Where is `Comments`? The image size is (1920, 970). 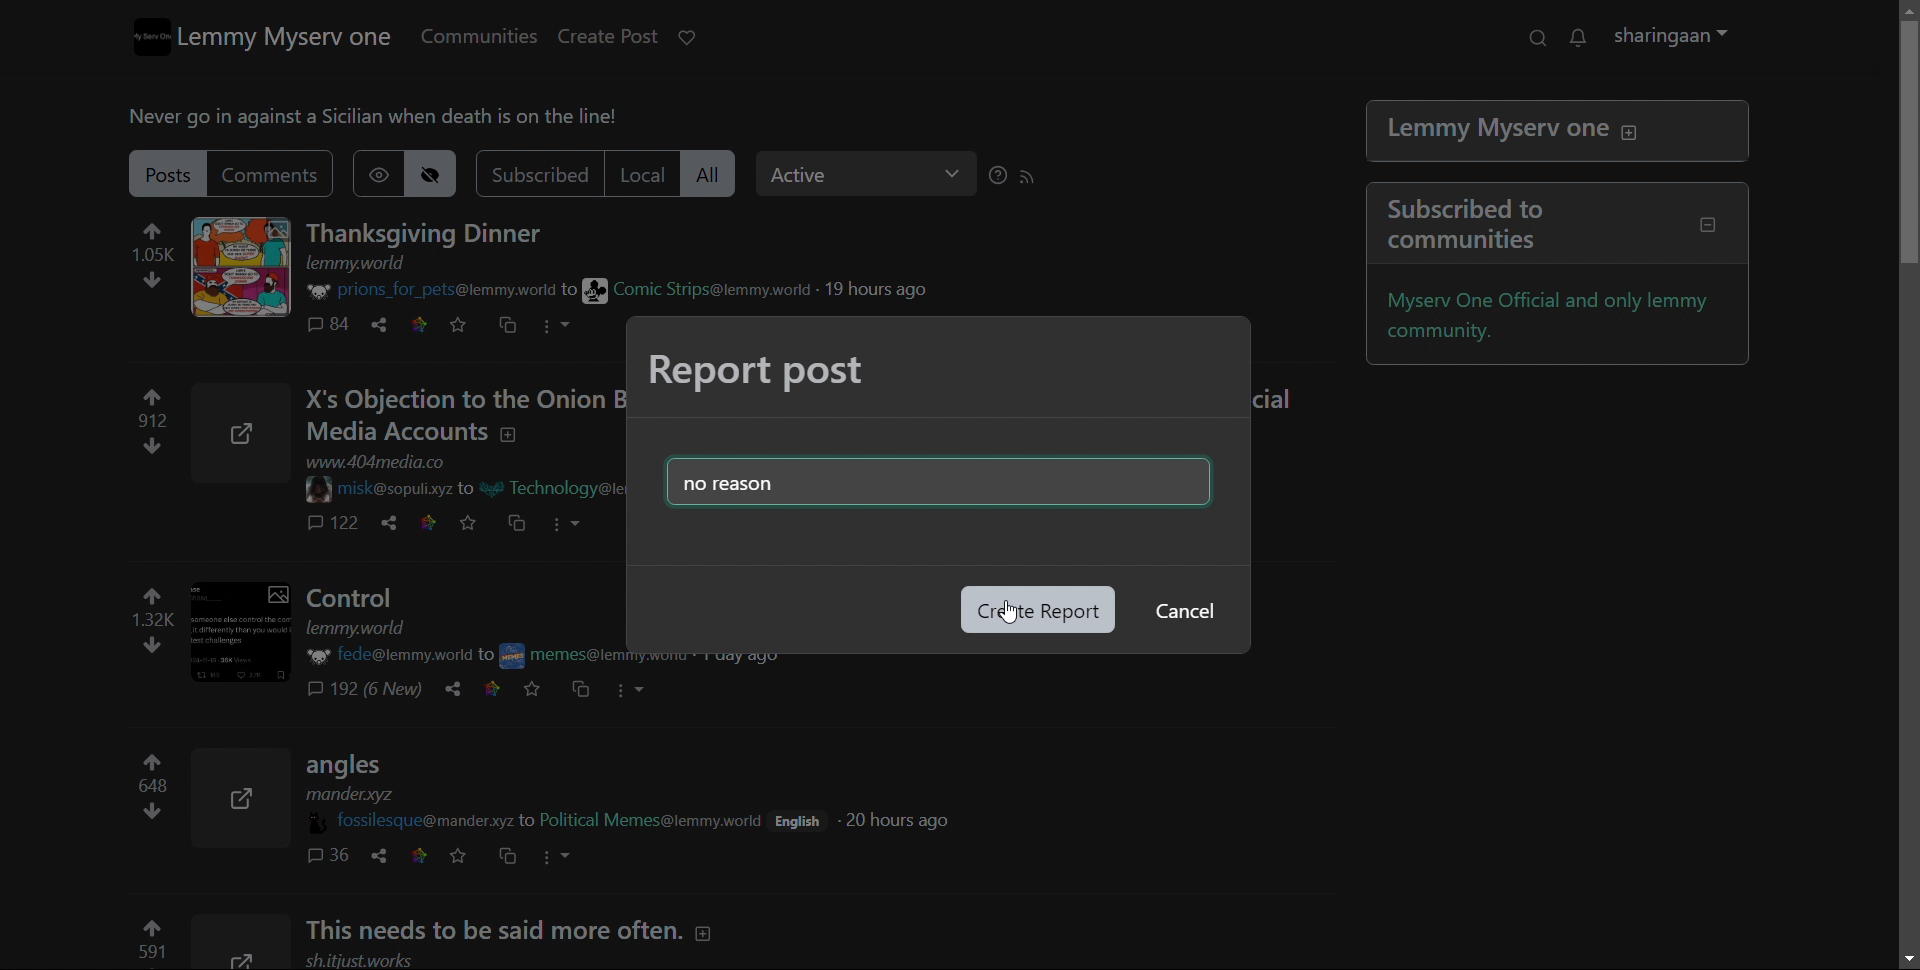
Comments is located at coordinates (381, 691).